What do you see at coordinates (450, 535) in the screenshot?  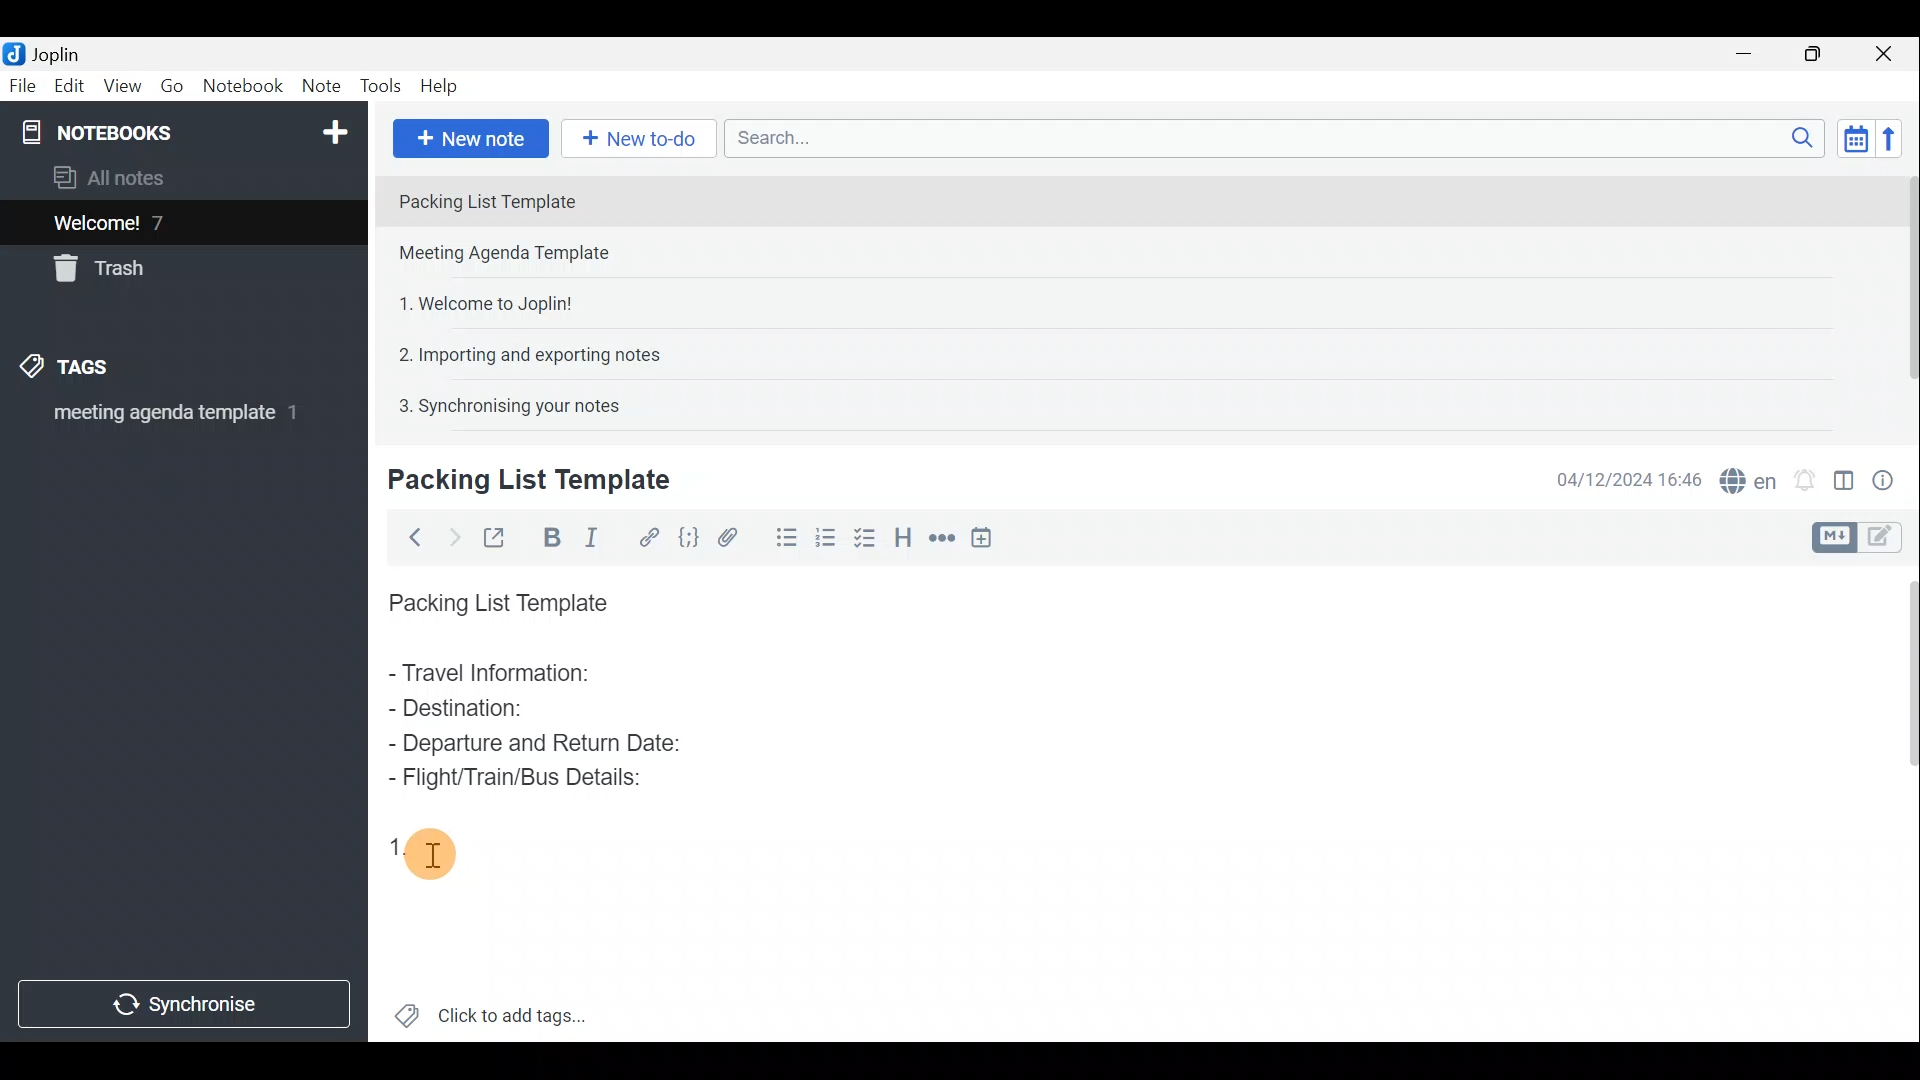 I see `Forward` at bounding box center [450, 535].